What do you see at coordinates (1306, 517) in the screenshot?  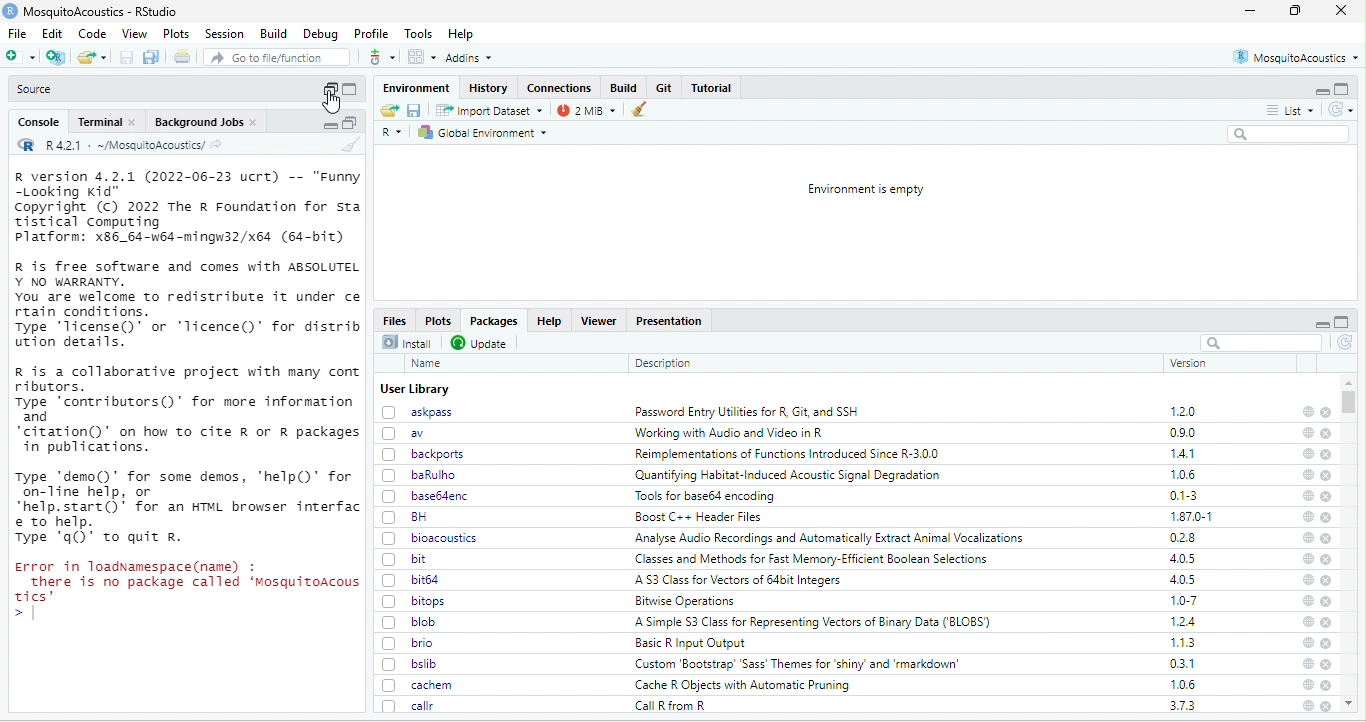 I see `help` at bounding box center [1306, 517].